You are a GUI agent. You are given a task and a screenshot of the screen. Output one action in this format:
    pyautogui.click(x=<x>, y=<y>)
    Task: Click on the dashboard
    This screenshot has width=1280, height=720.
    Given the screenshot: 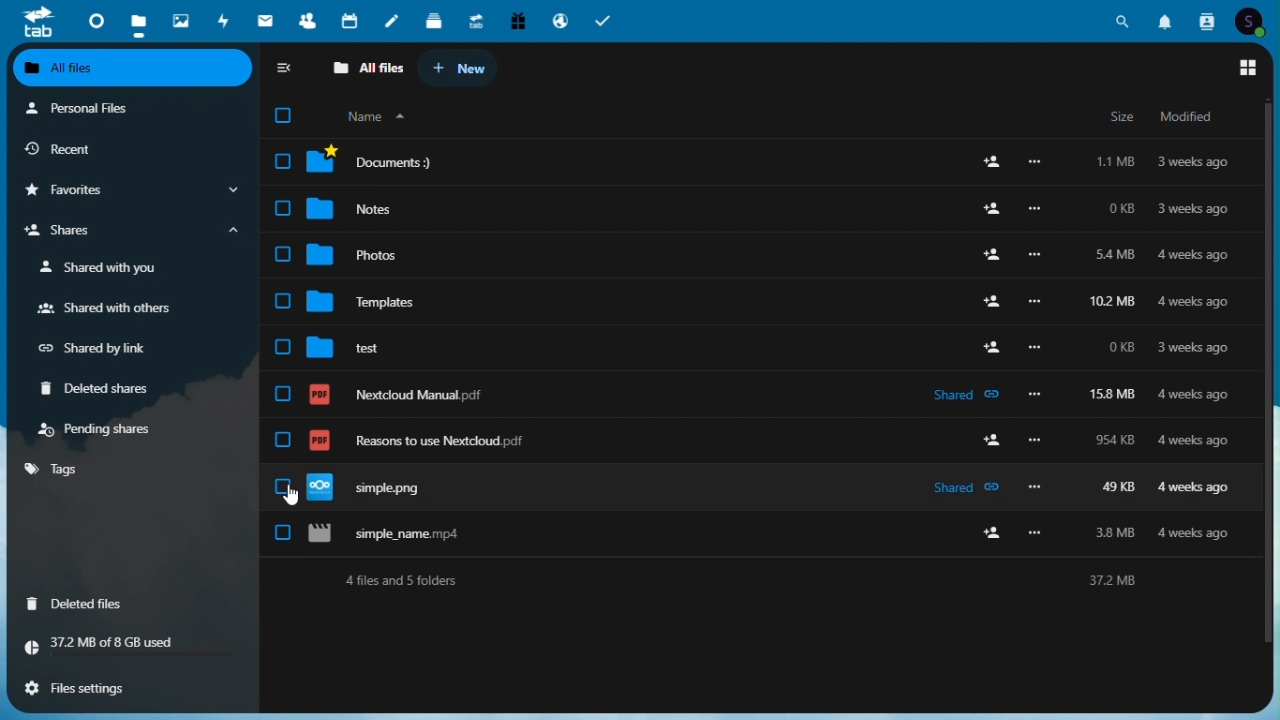 What is the action you would take?
    pyautogui.click(x=89, y=17)
    